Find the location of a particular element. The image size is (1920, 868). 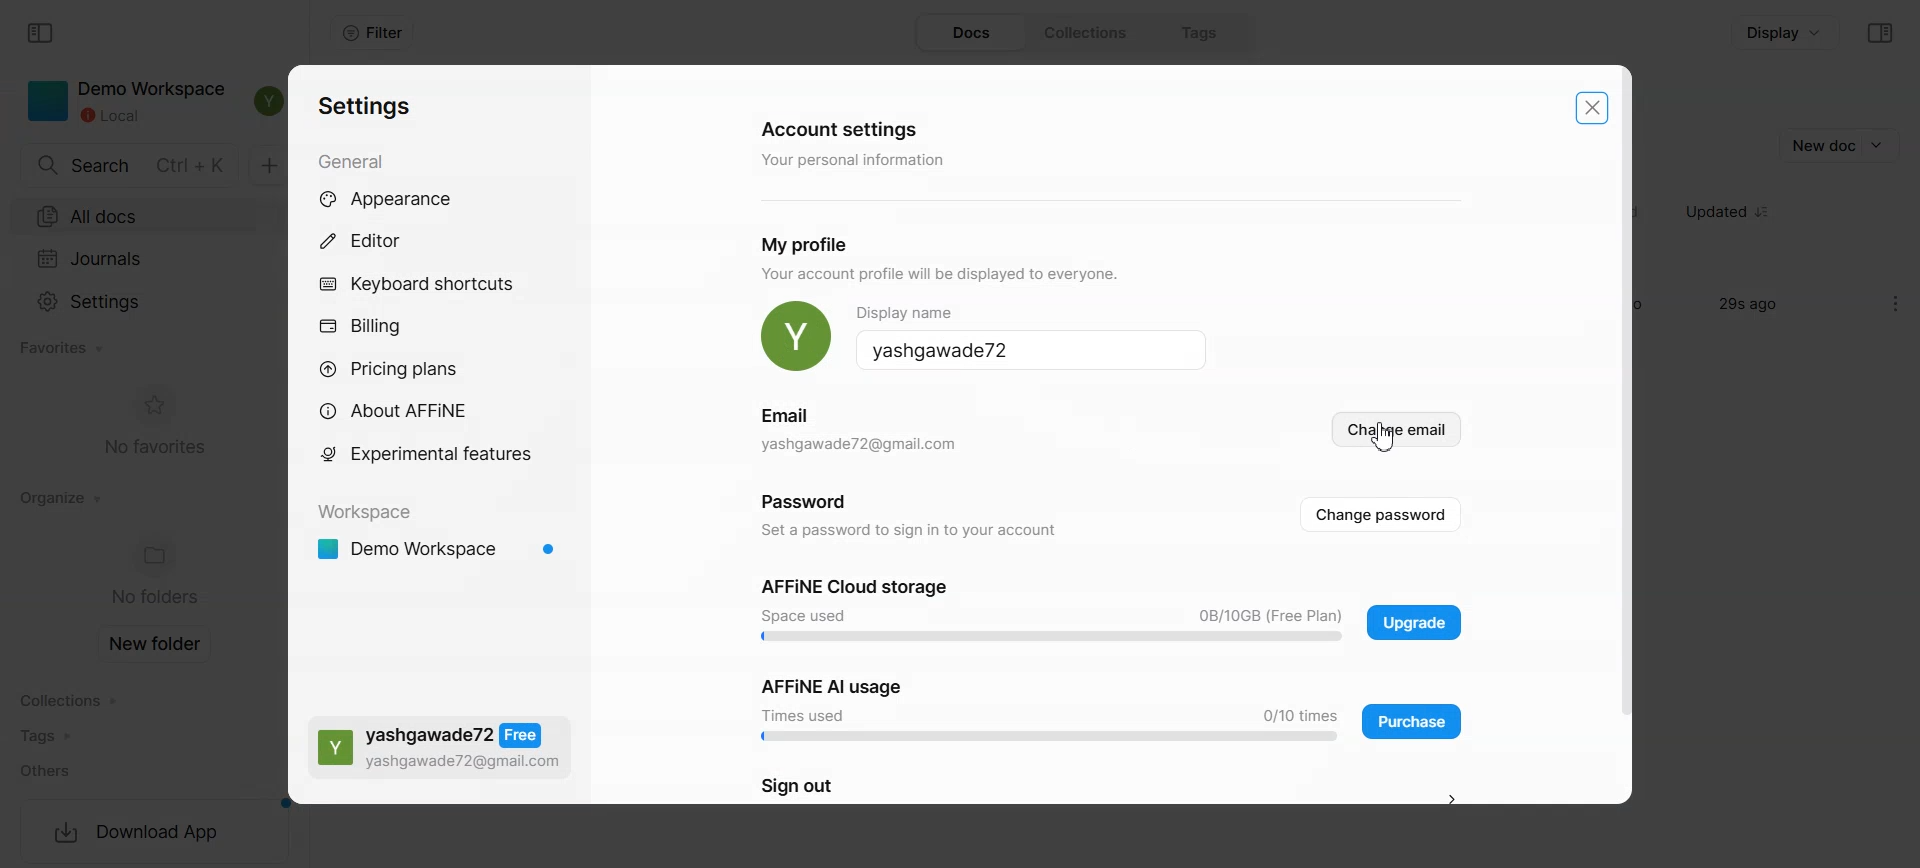

Change password is located at coordinates (1381, 515).